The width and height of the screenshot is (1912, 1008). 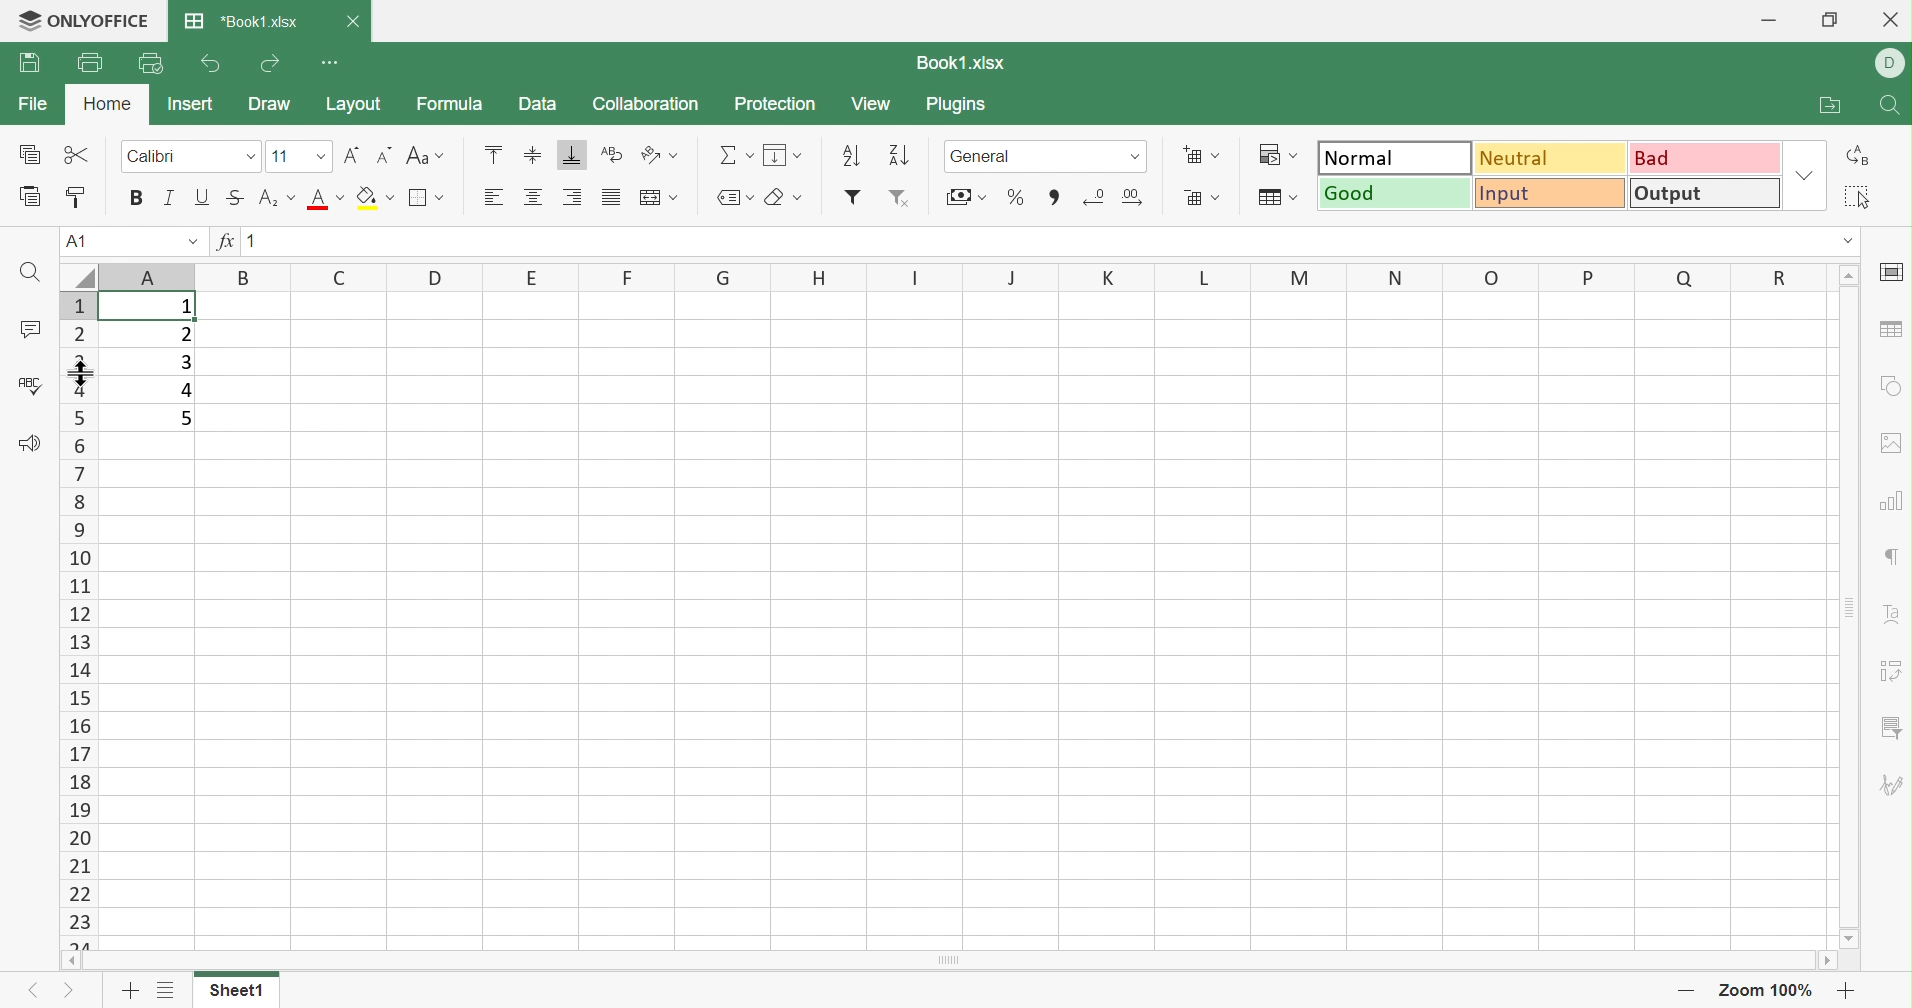 I want to click on Signature settings, so click(x=1894, y=786).